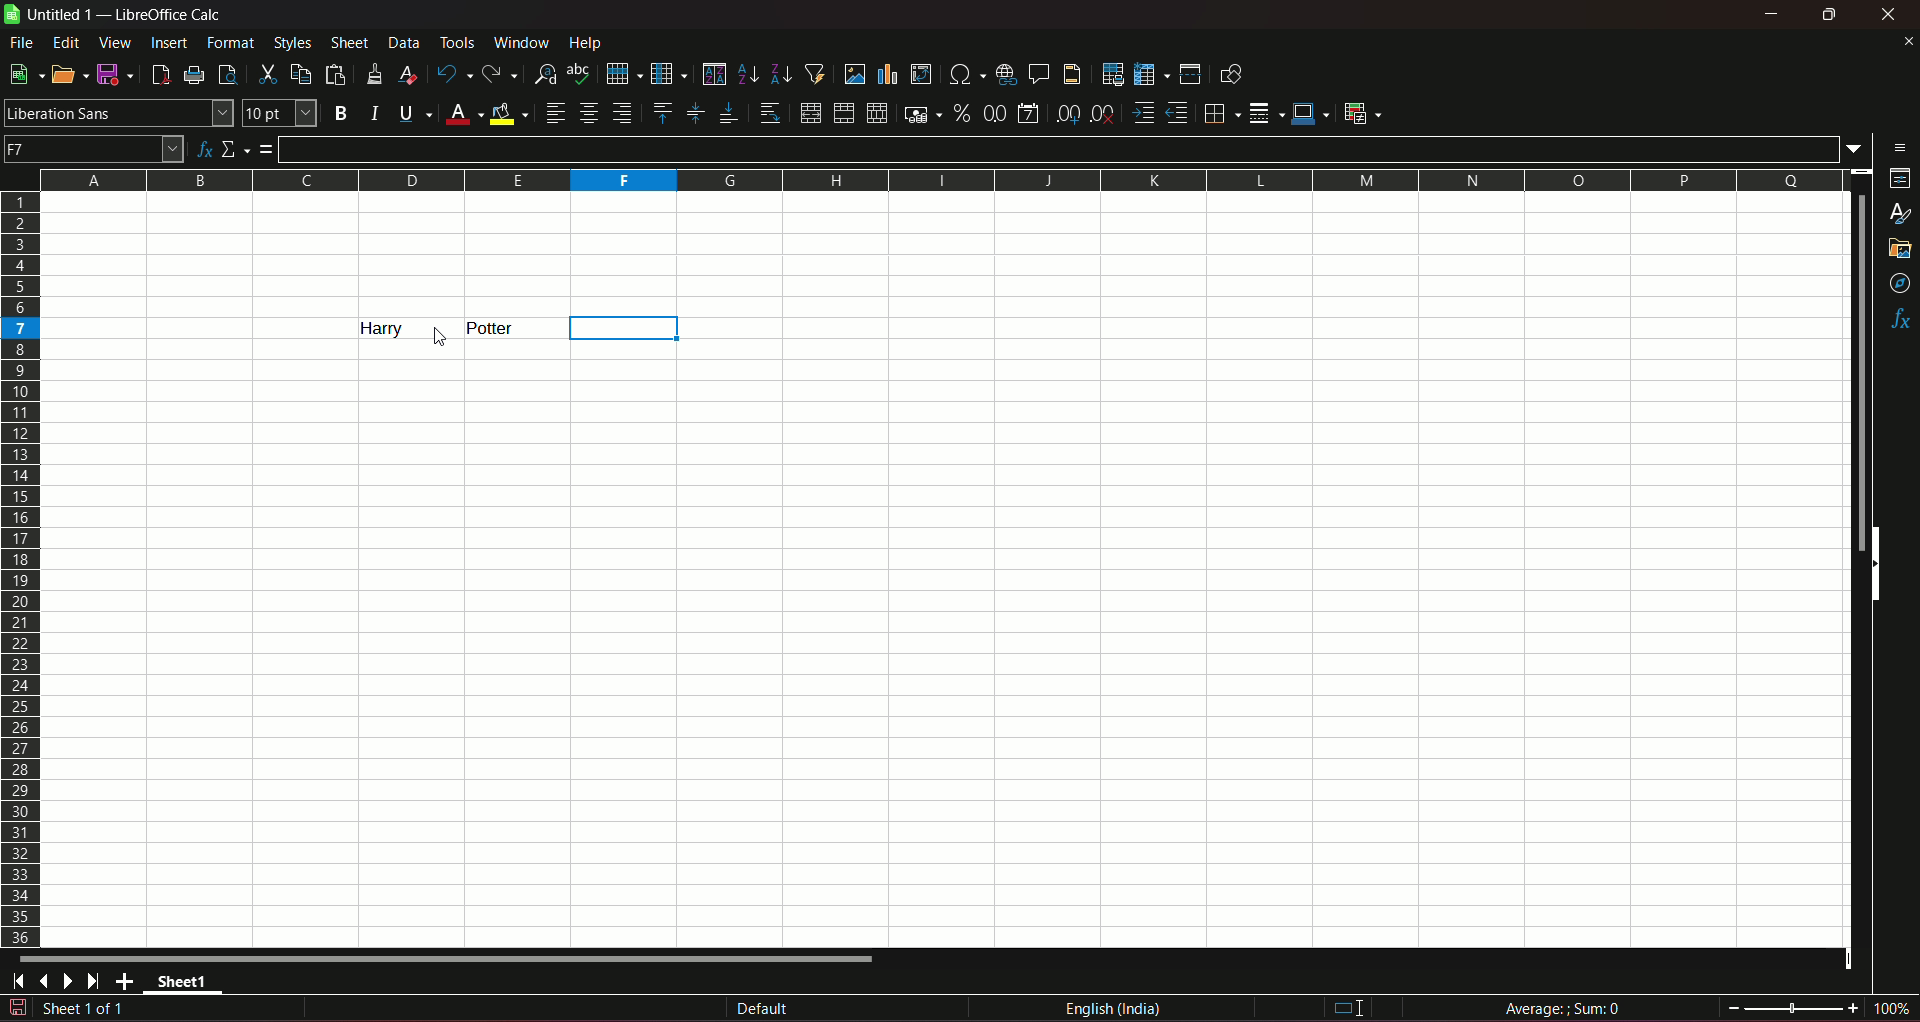  What do you see at coordinates (404, 42) in the screenshot?
I see `data` at bounding box center [404, 42].